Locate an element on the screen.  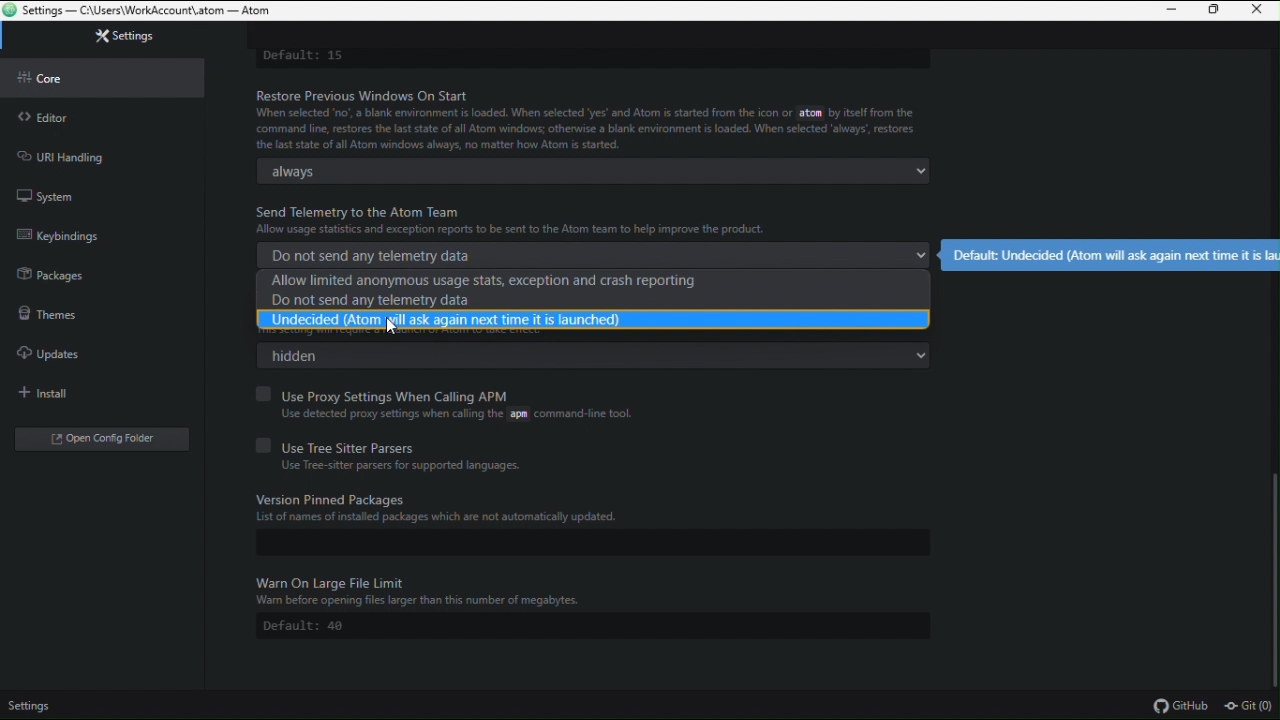
Use Tree sitter parsers is located at coordinates (580, 444).